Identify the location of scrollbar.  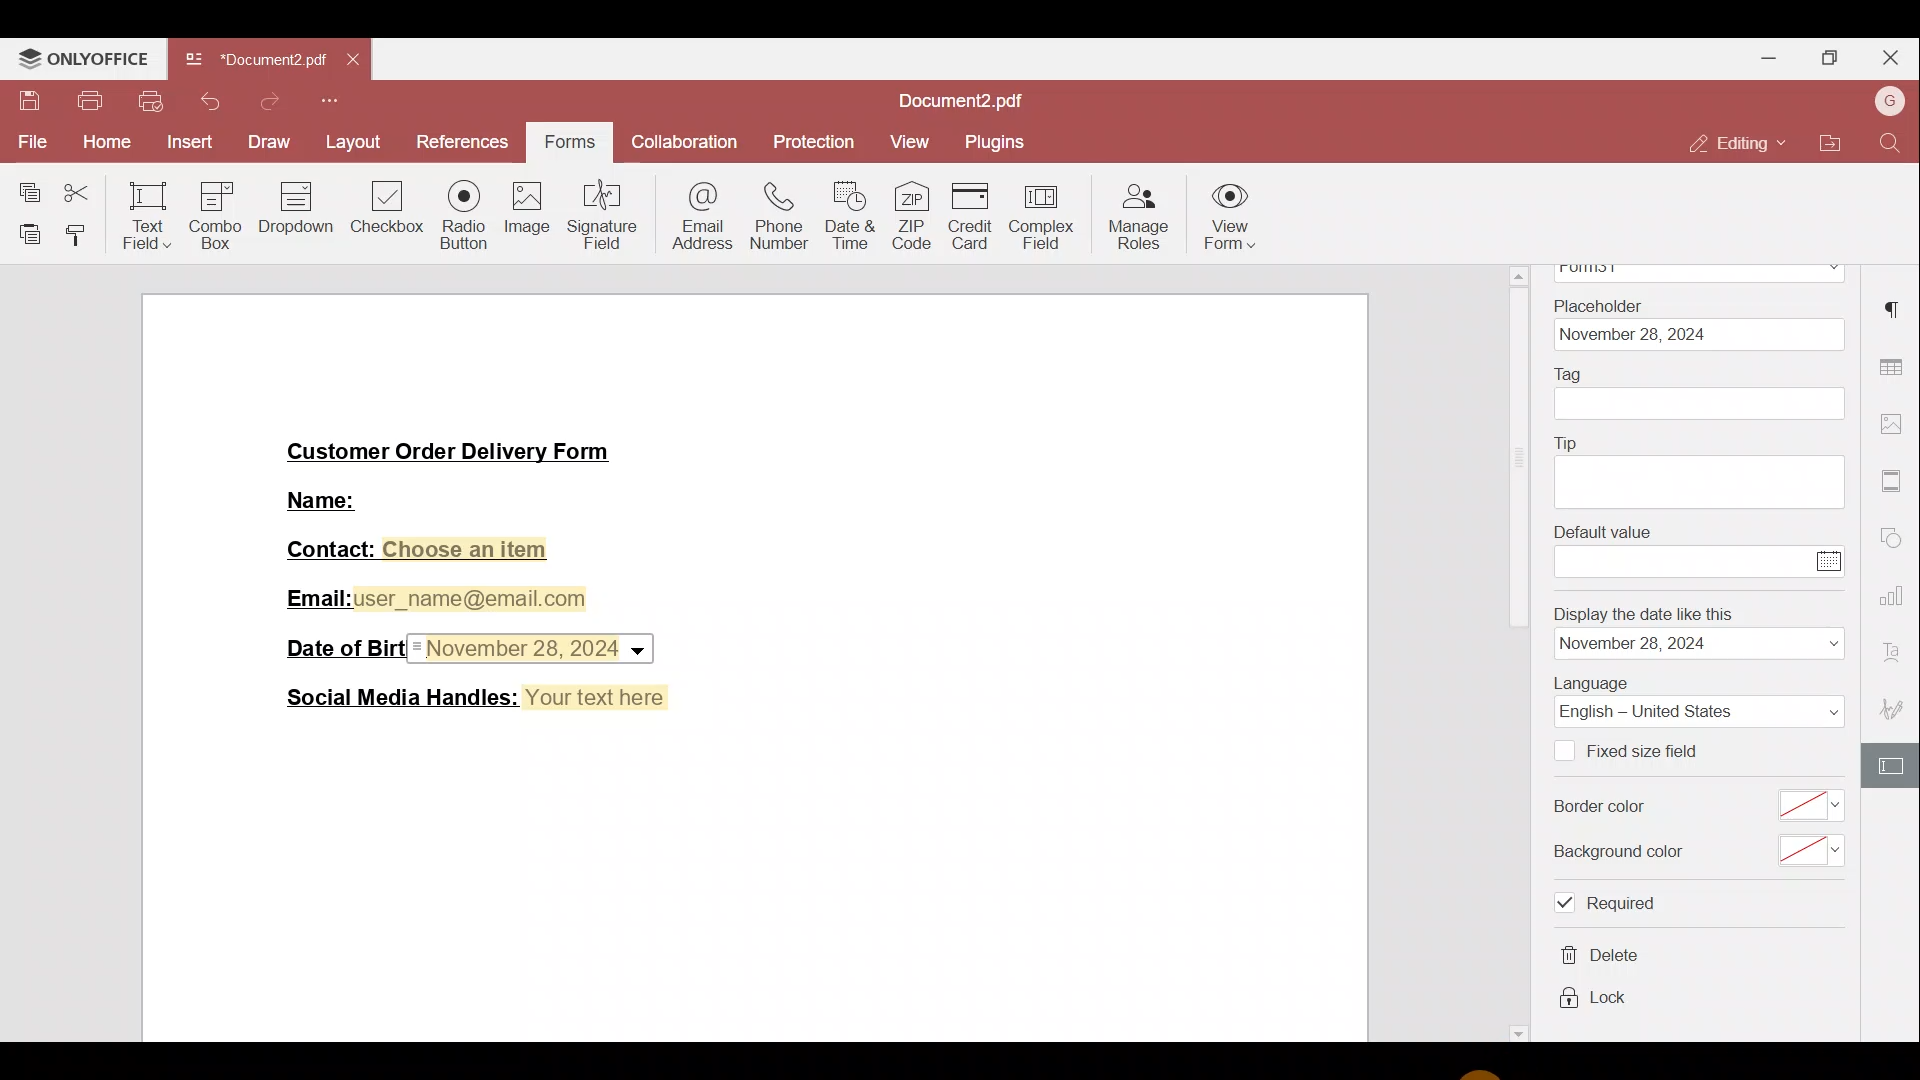
(1520, 654).